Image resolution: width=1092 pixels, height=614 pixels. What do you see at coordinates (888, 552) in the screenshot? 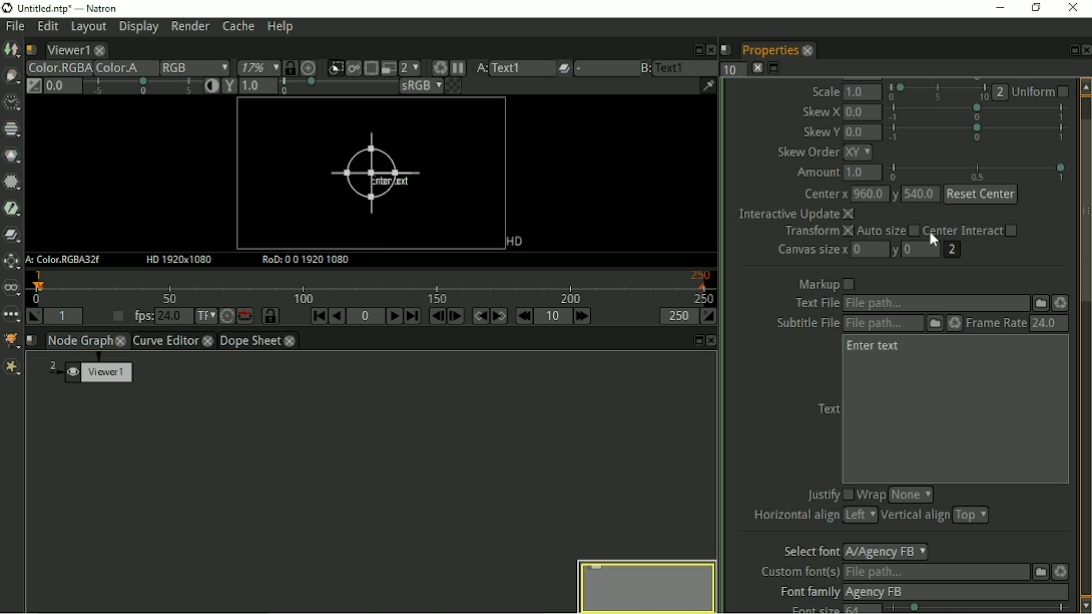
I see `agency fb` at bounding box center [888, 552].